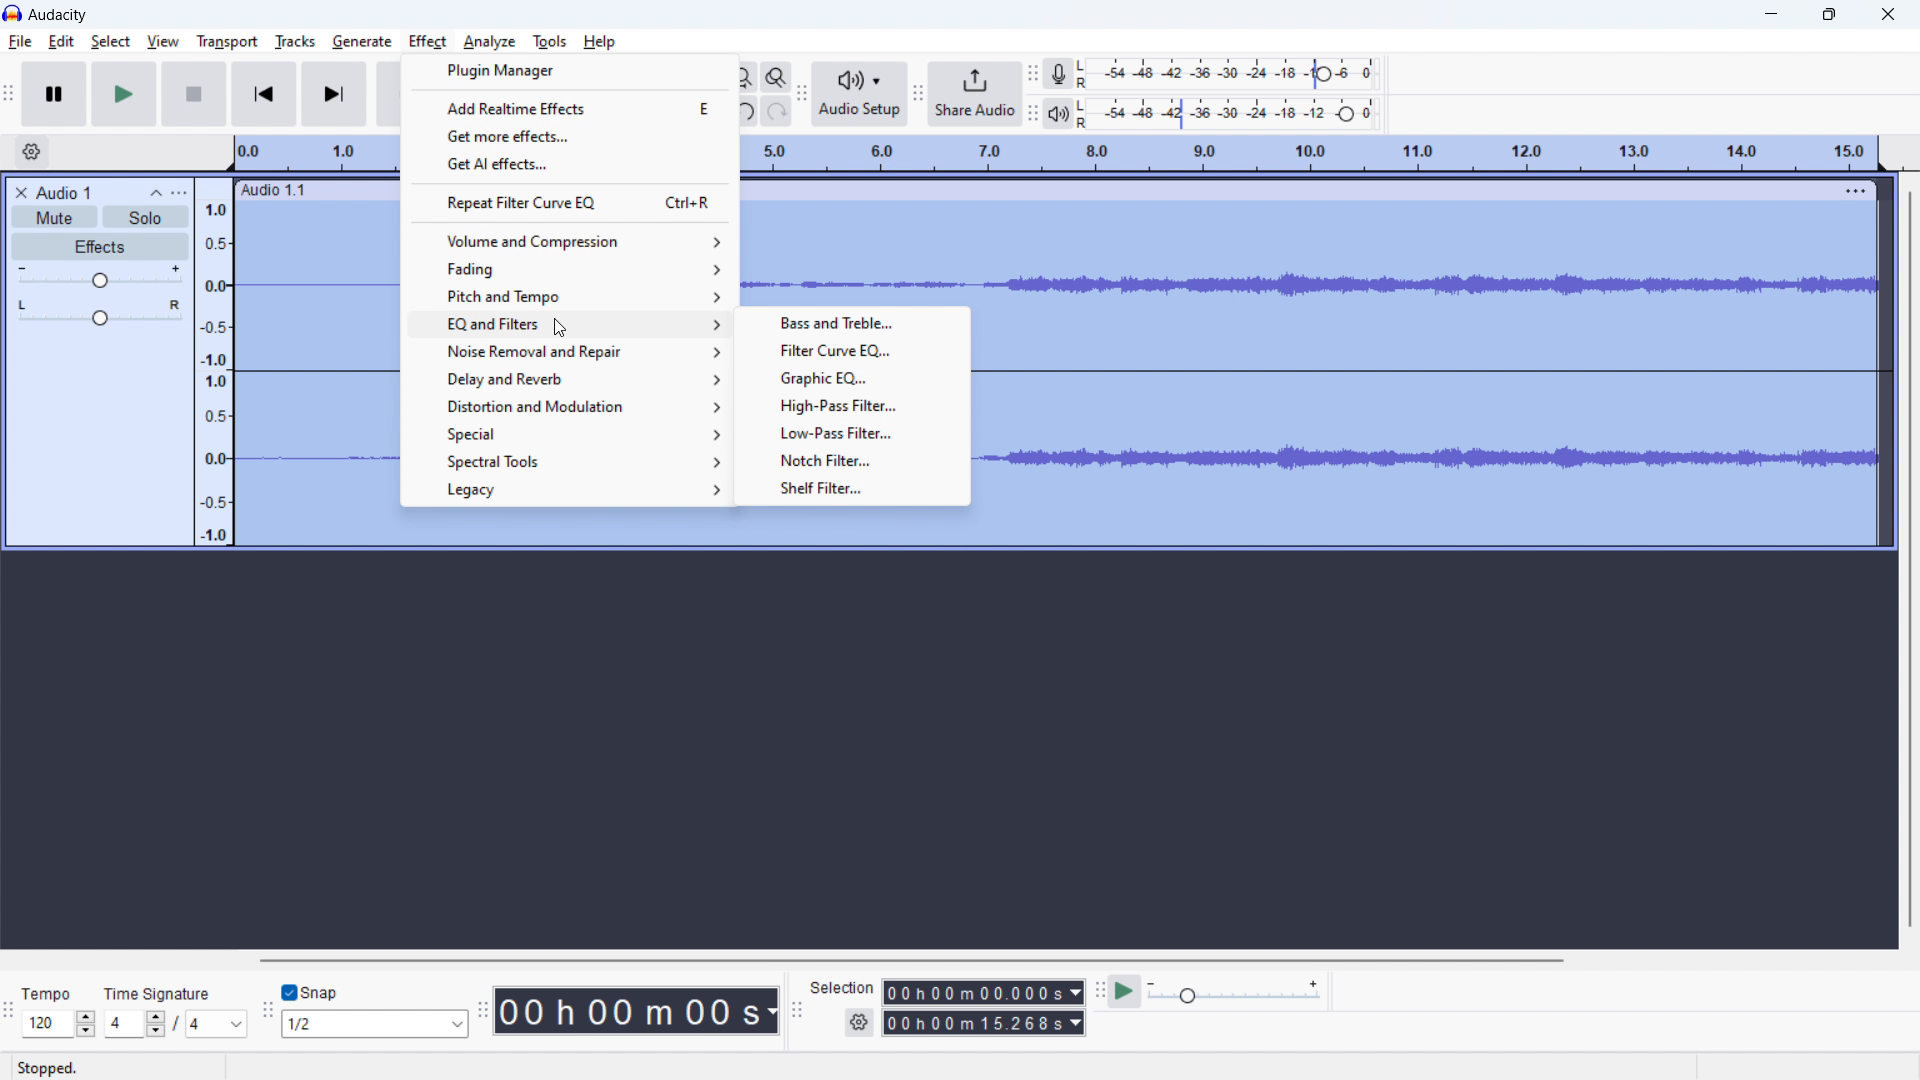 The height and width of the screenshot is (1080, 1920). What do you see at coordinates (426, 42) in the screenshot?
I see `effect` at bounding box center [426, 42].